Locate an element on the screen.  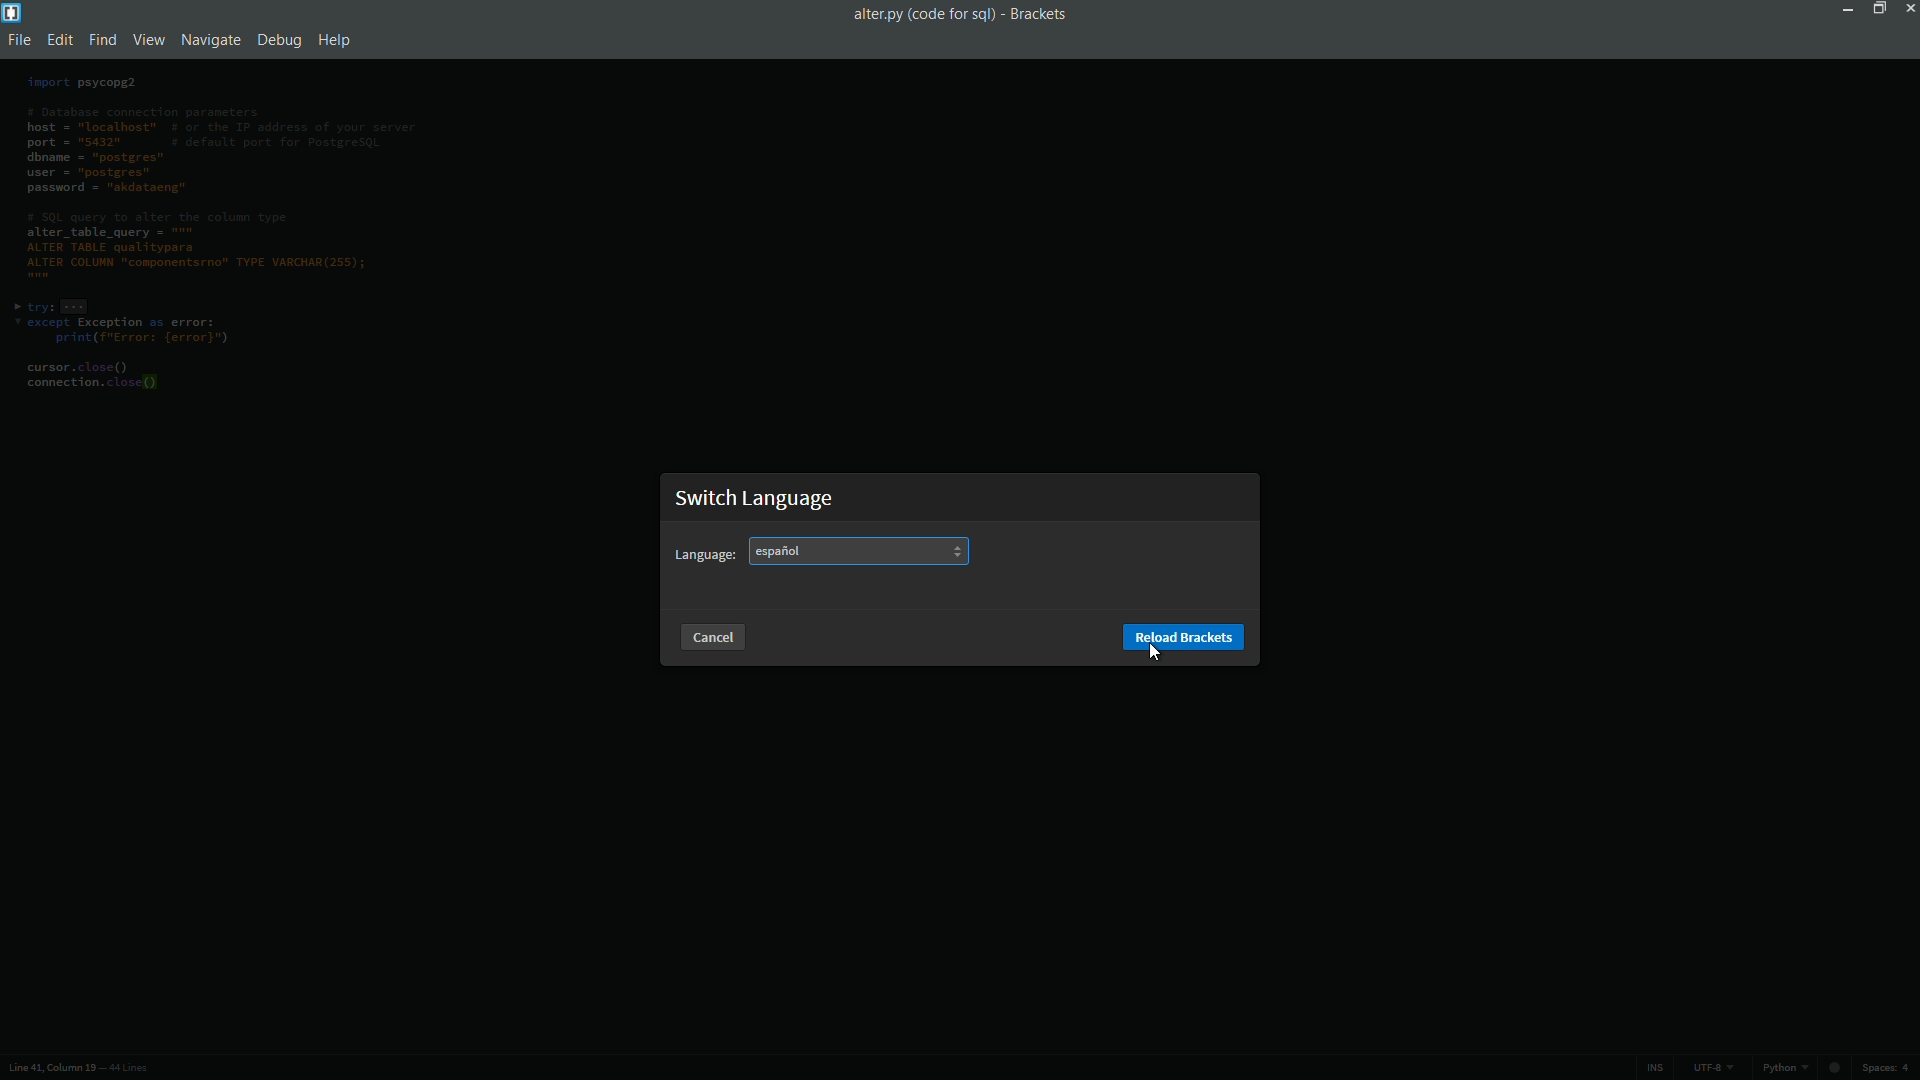
view menu is located at coordinates (147, 39).